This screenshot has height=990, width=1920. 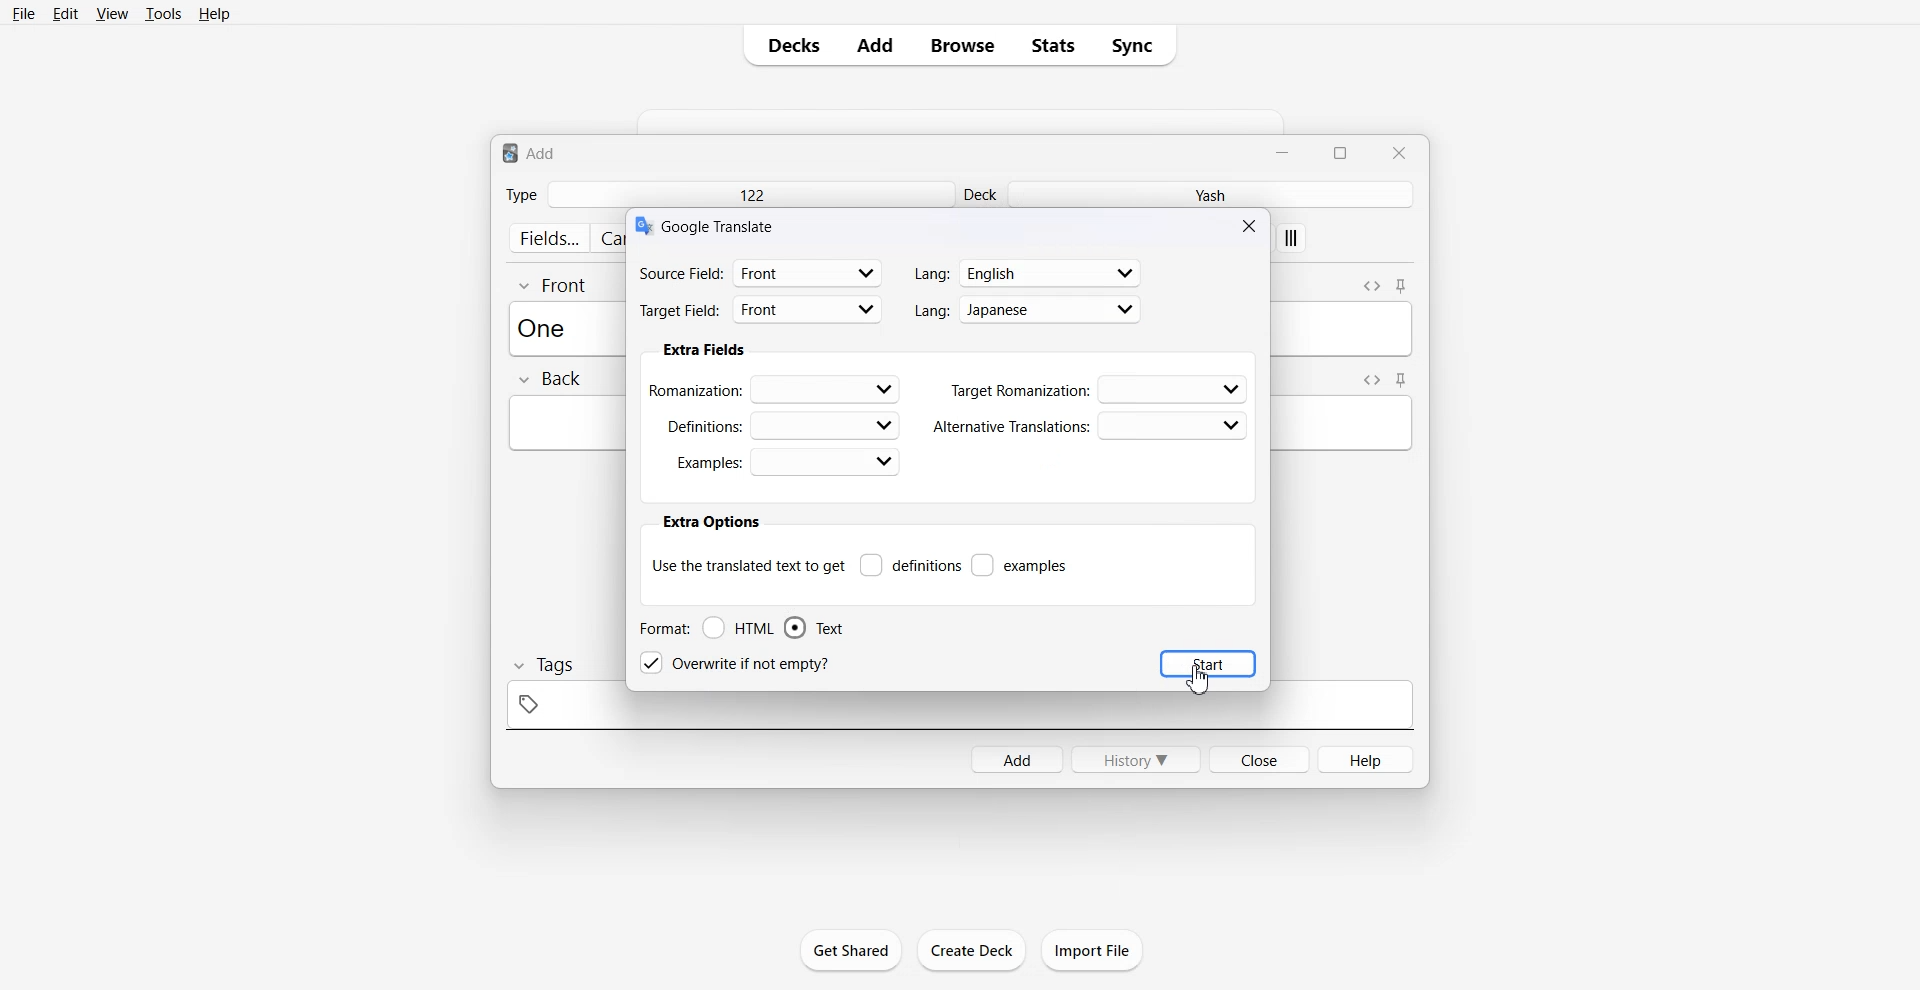 I want to click on Help, so click(x=215, y=13).